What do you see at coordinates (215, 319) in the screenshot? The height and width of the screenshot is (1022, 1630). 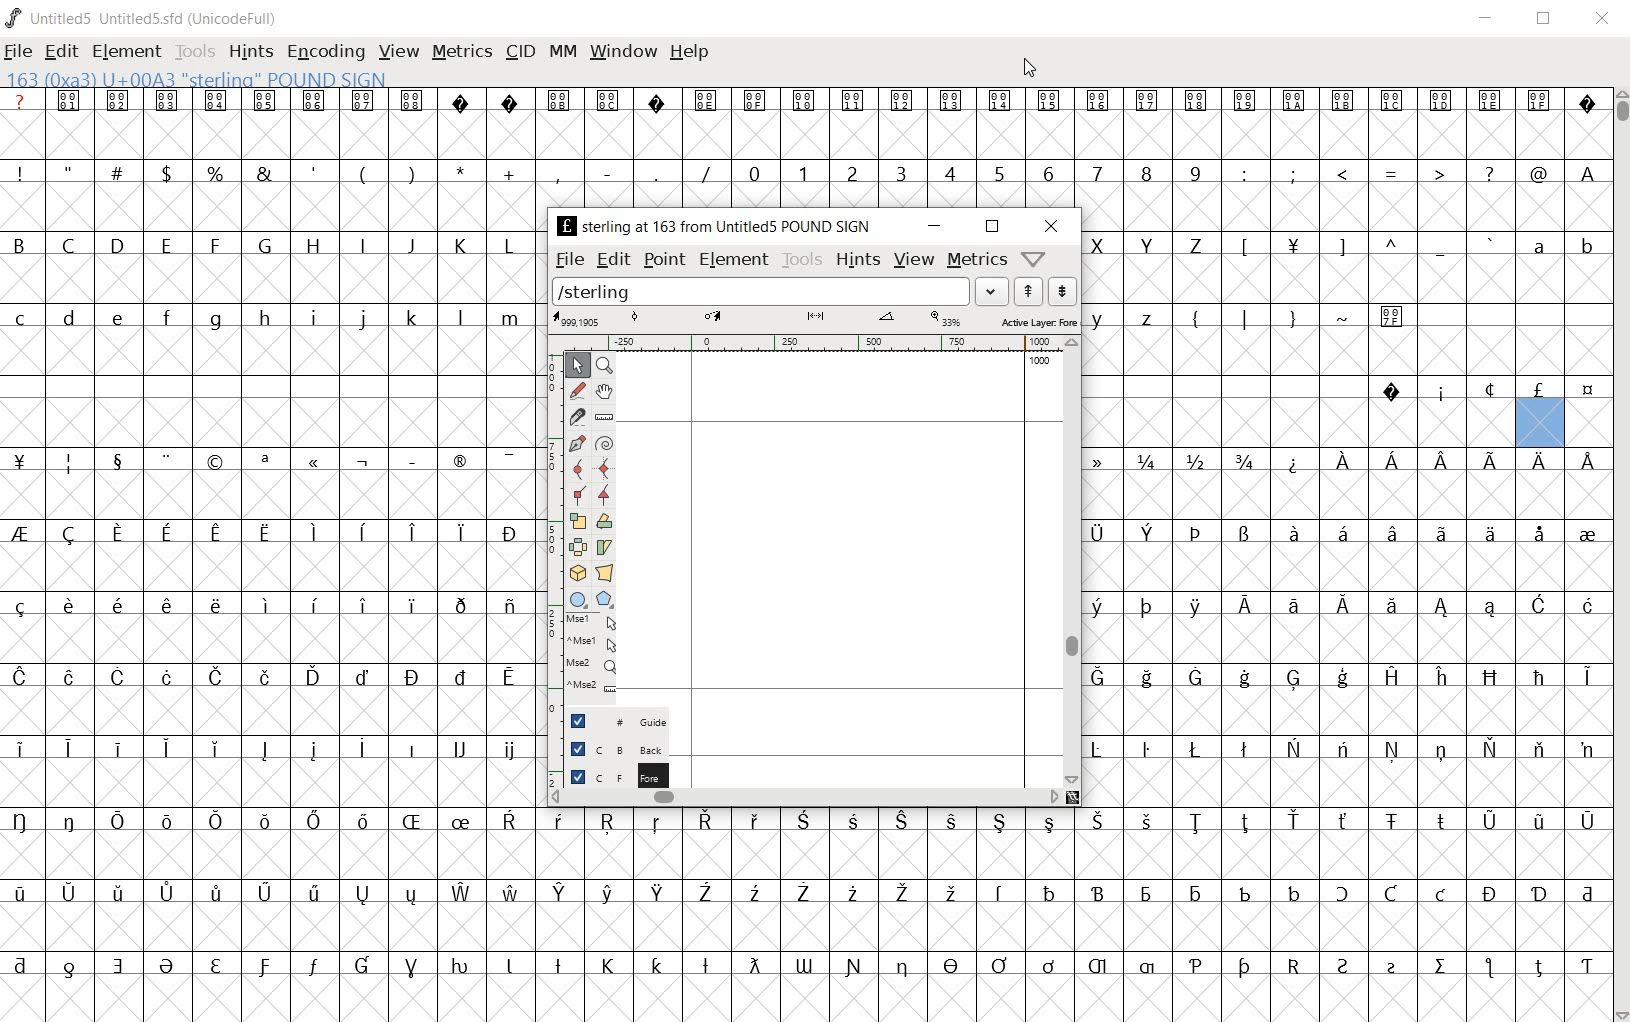 I see `g` at bounding box center [215, 319].